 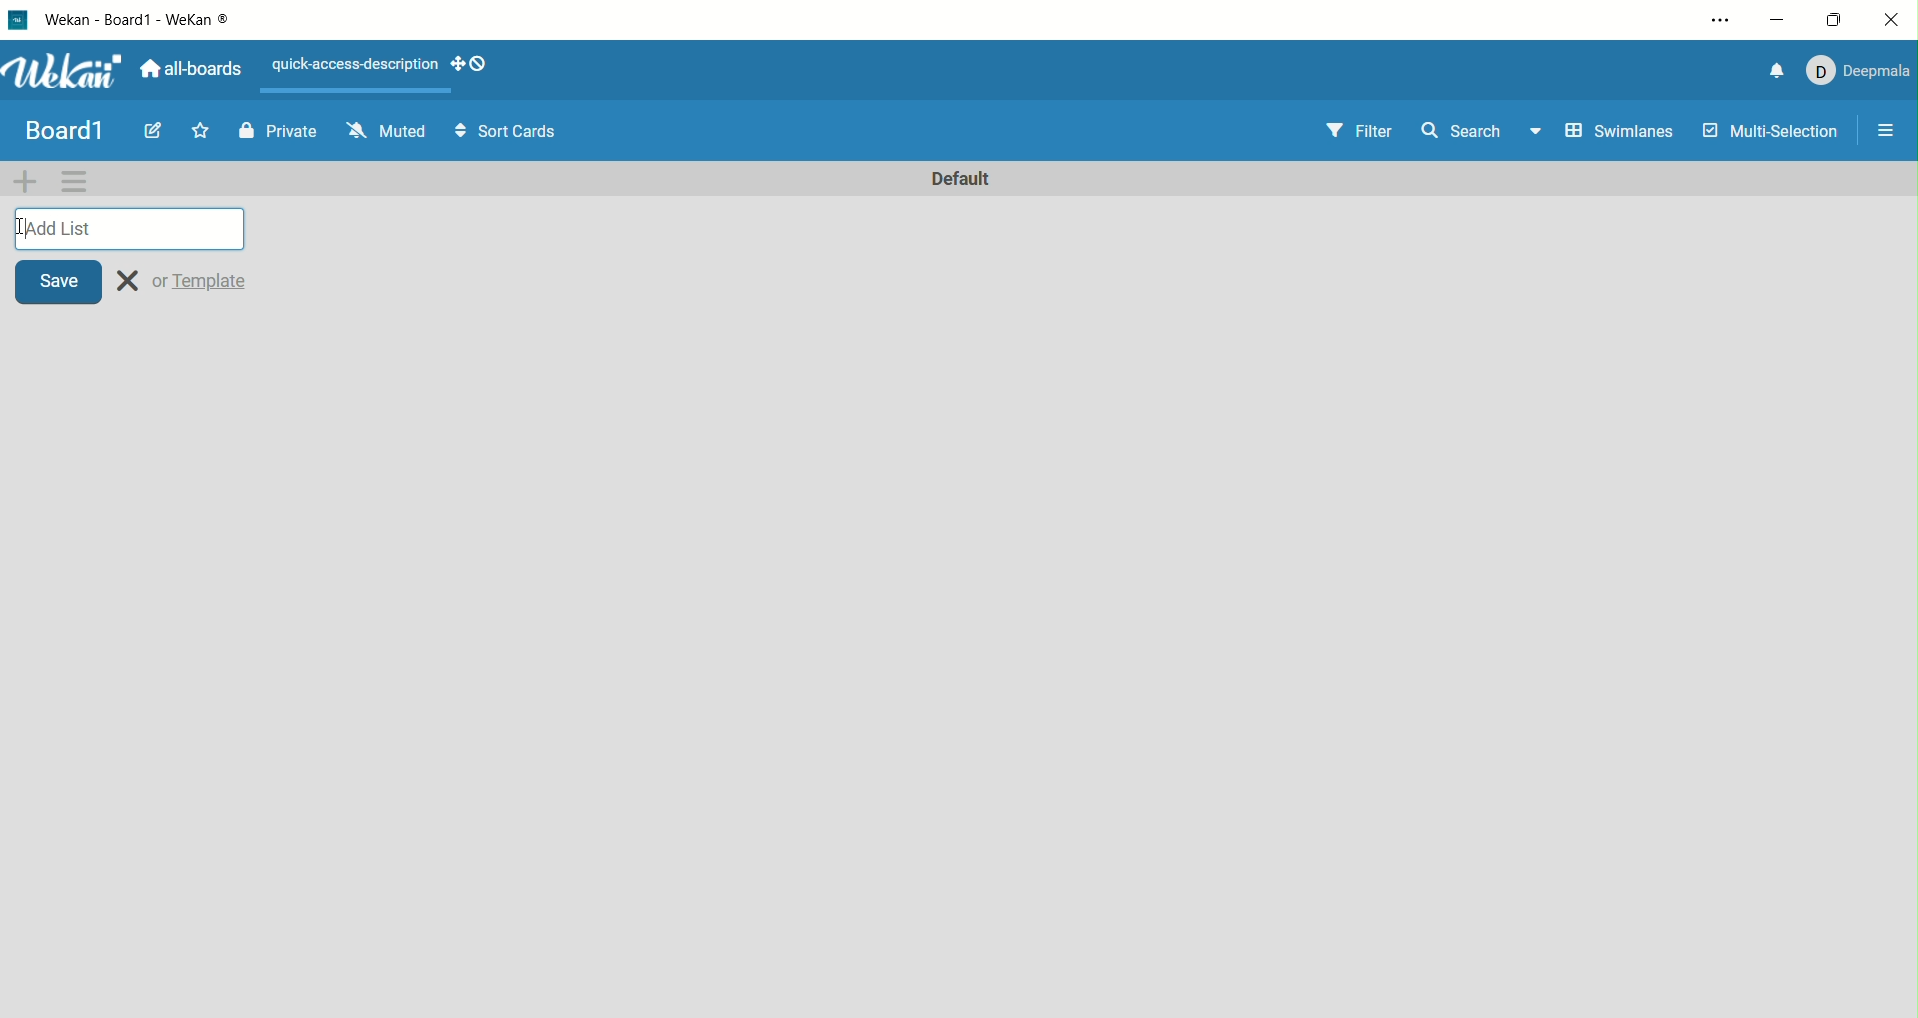 What do you see at coordinates (348, 65) in the screenshot?
I see `text` at bounding box center [348, 65].